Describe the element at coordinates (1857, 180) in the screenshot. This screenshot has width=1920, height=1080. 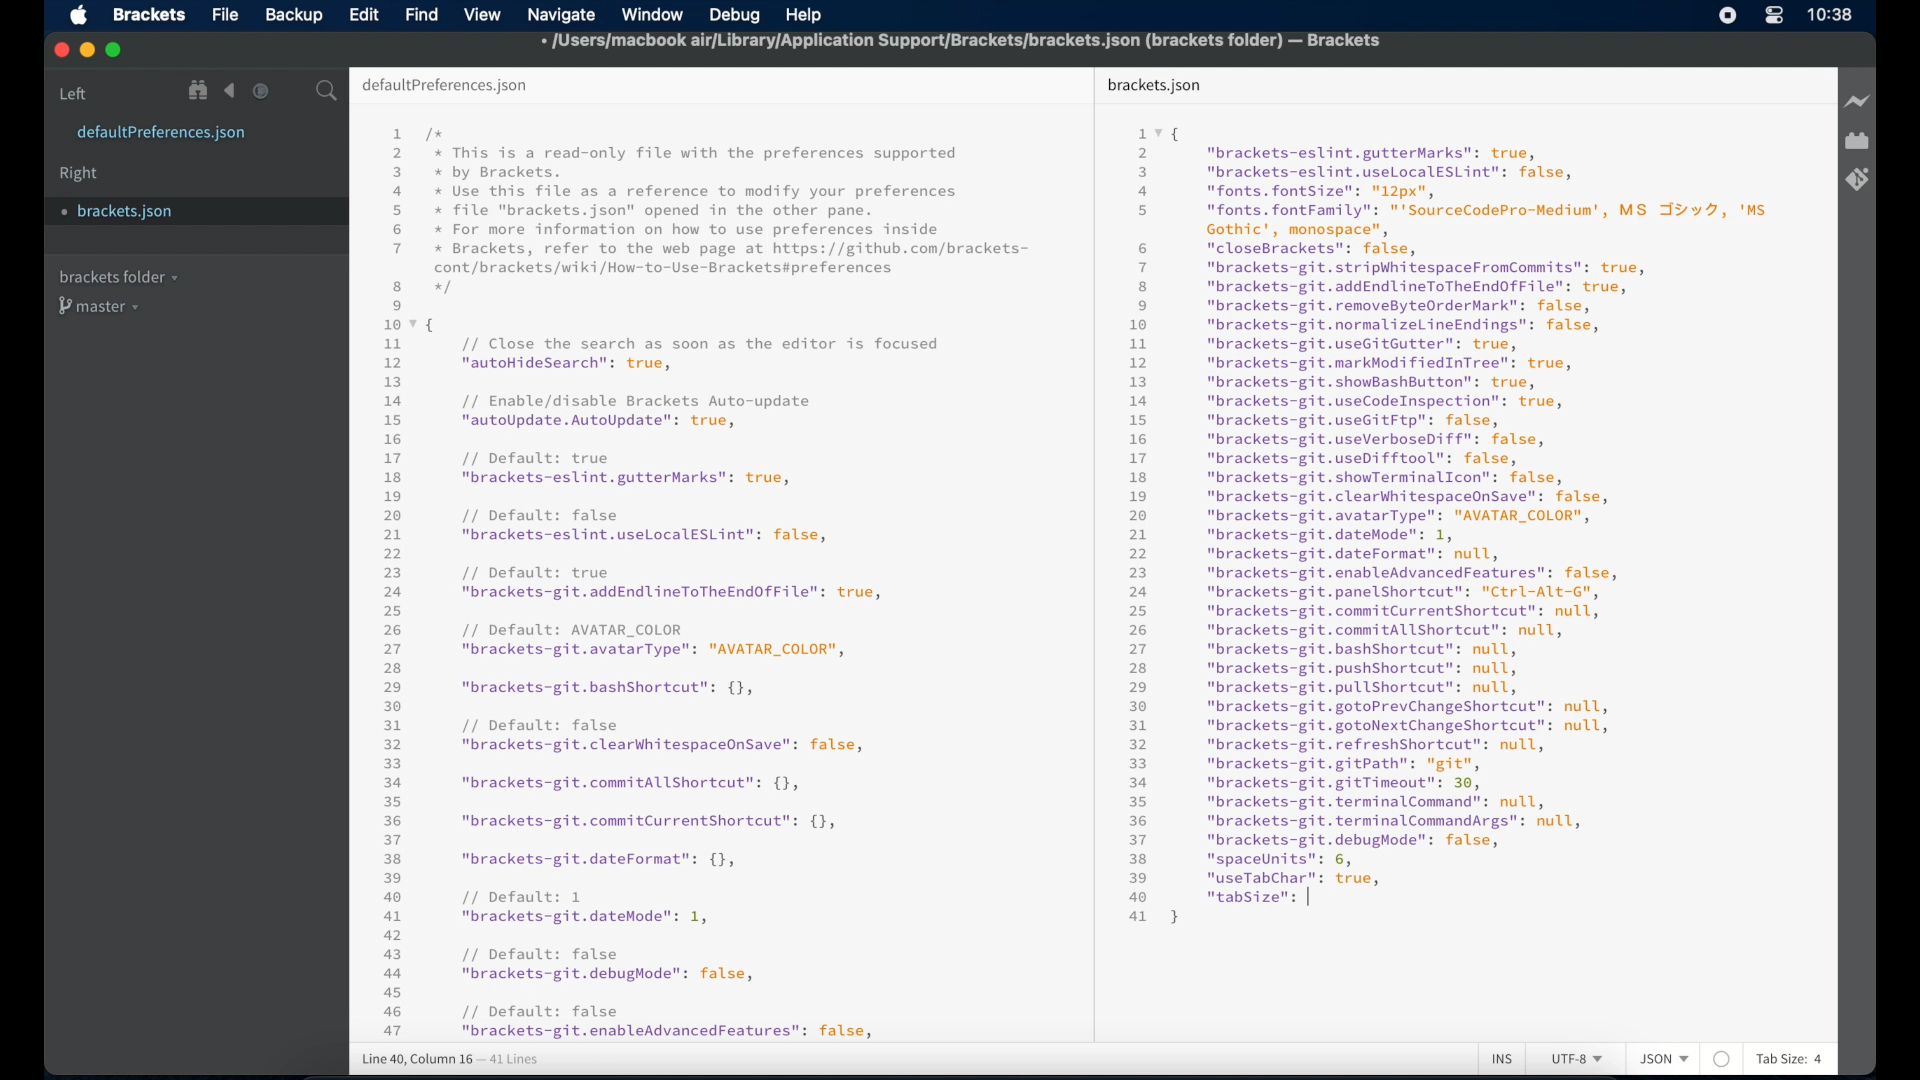
I see `brackets  git extension` at that location.